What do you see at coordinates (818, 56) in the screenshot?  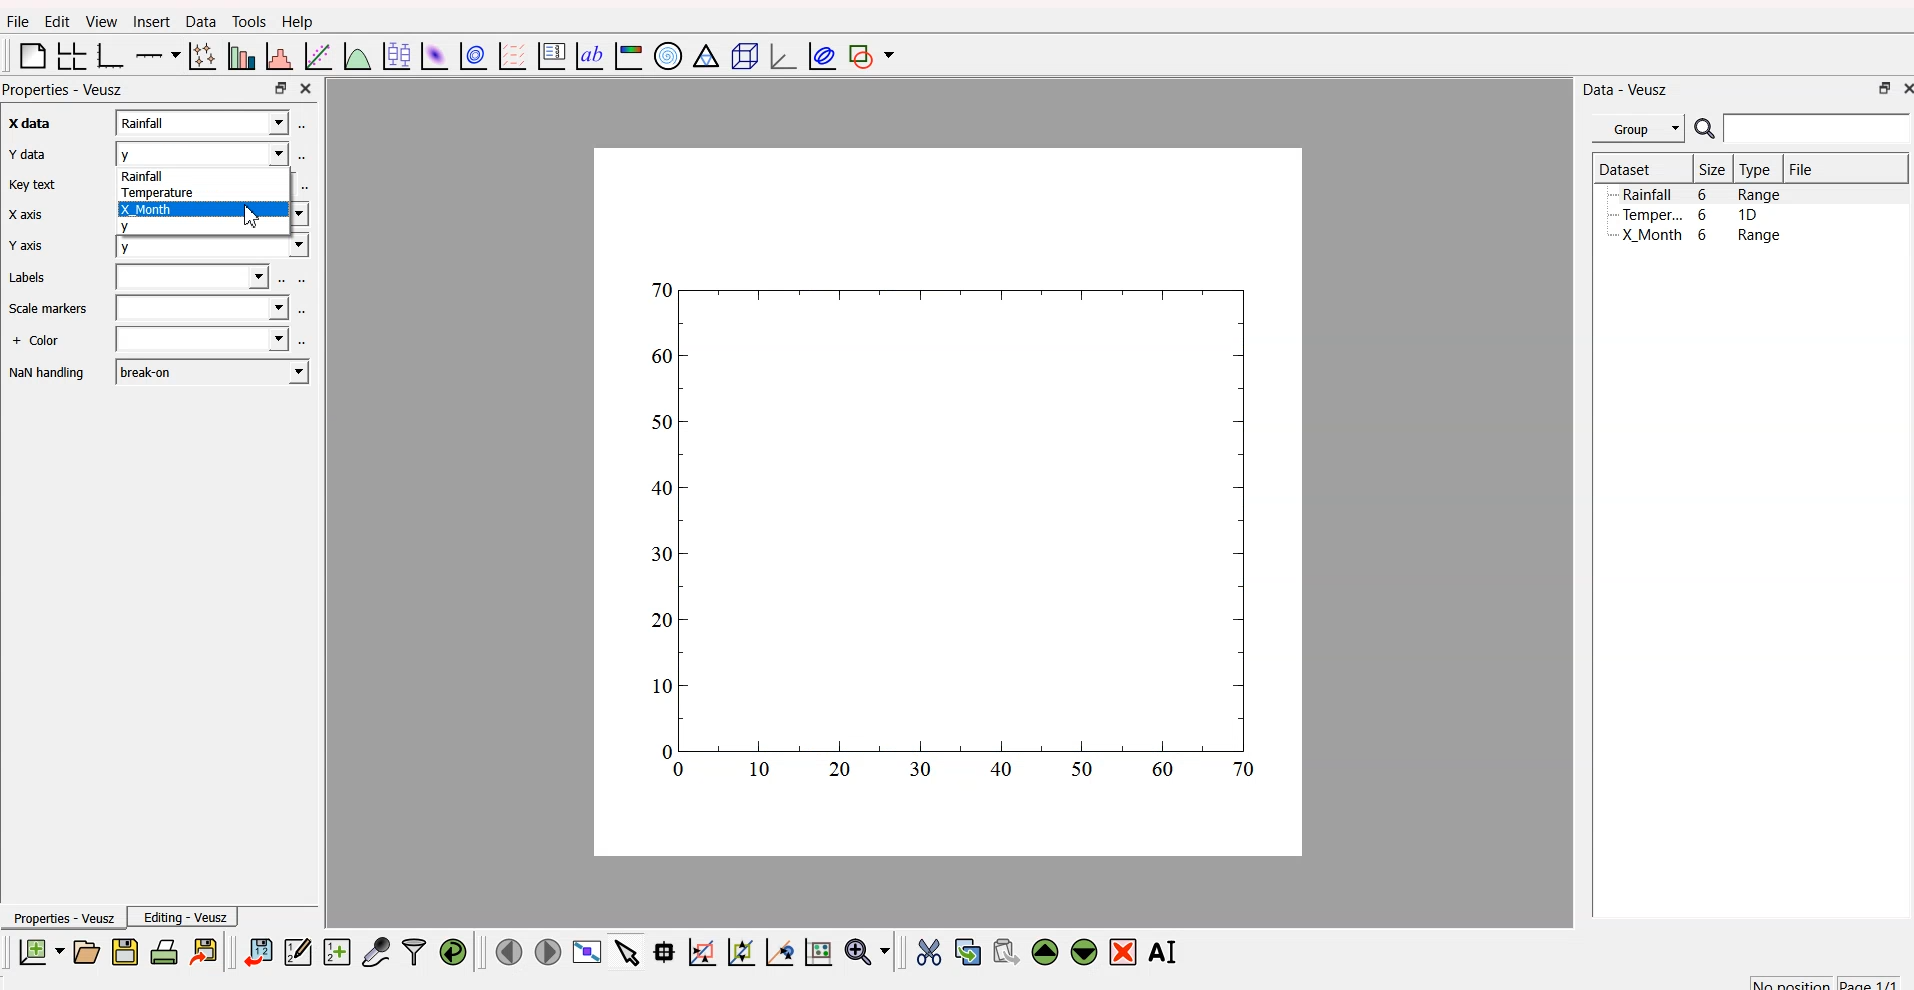 I see `plot covariance ellipses` at bounding box center [818, 56].